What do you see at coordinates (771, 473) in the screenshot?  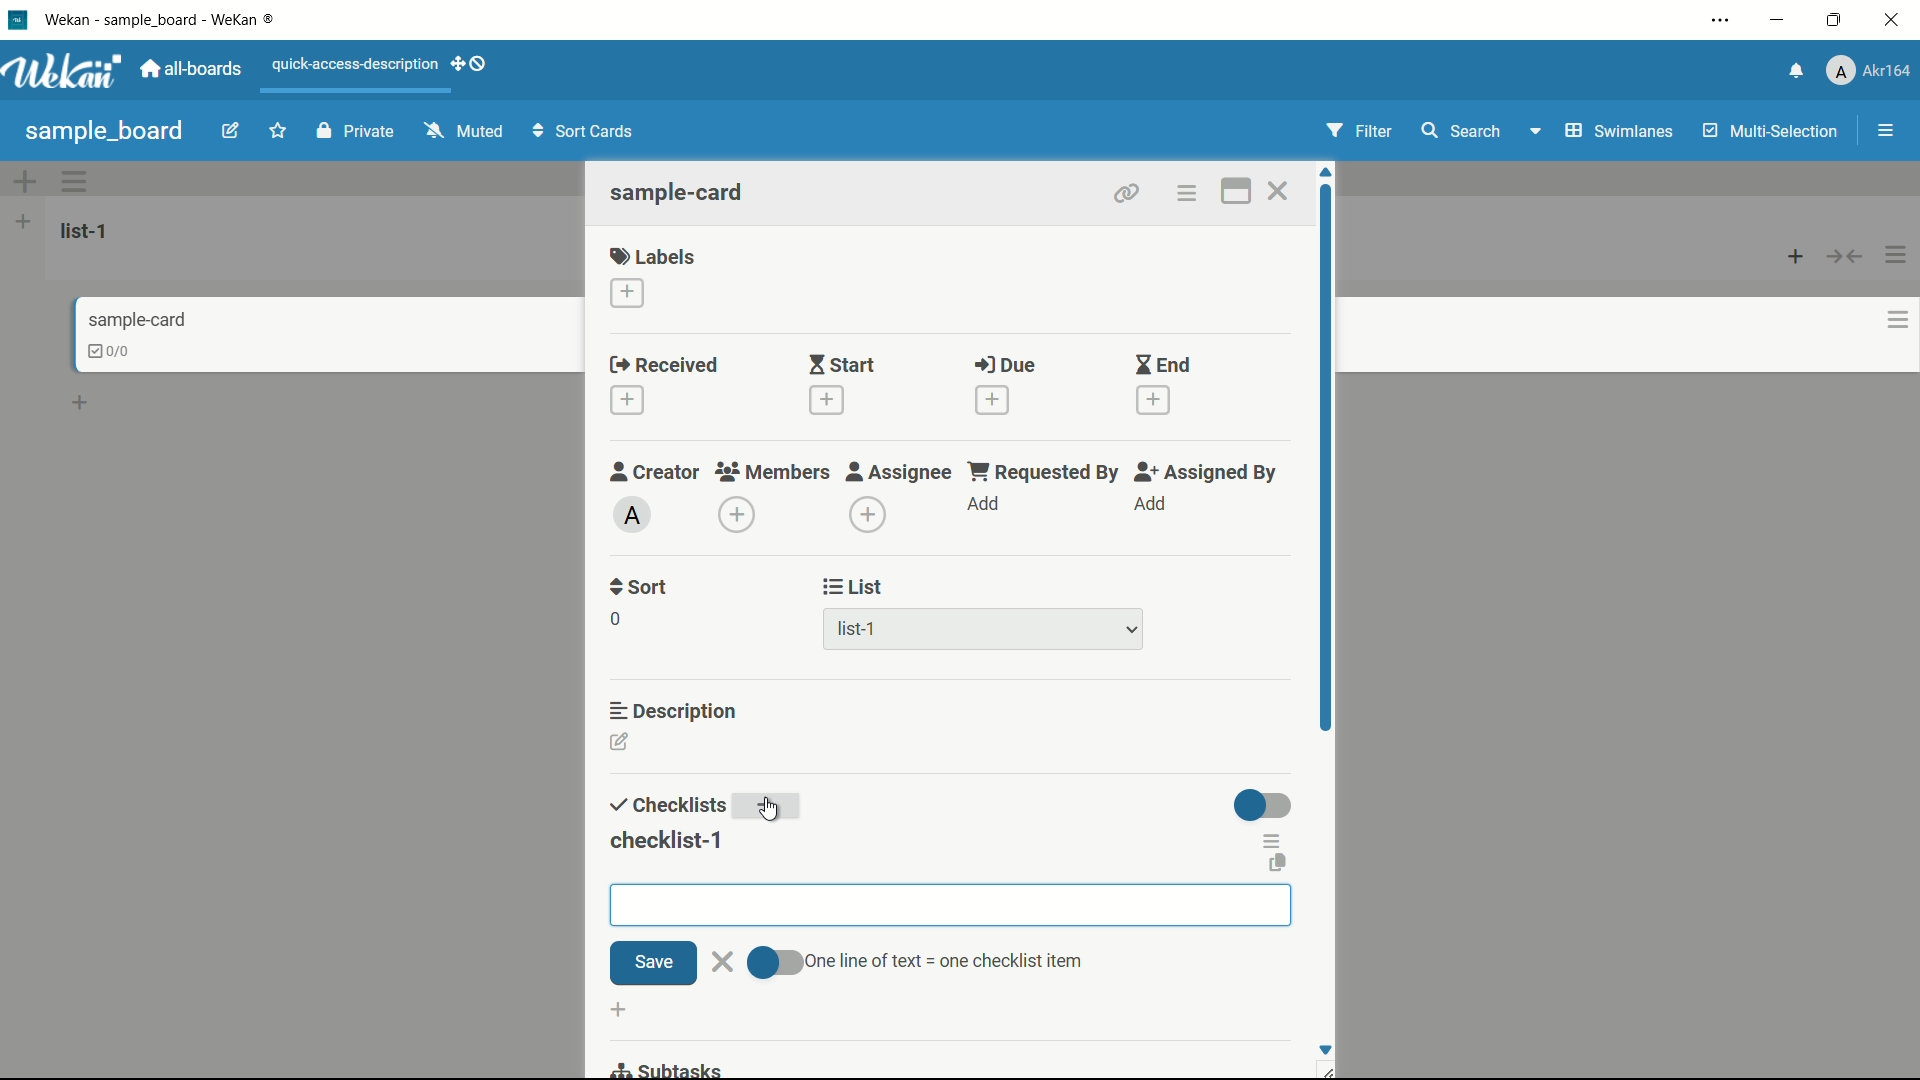 I see `members` at bounding box center [771, 473].